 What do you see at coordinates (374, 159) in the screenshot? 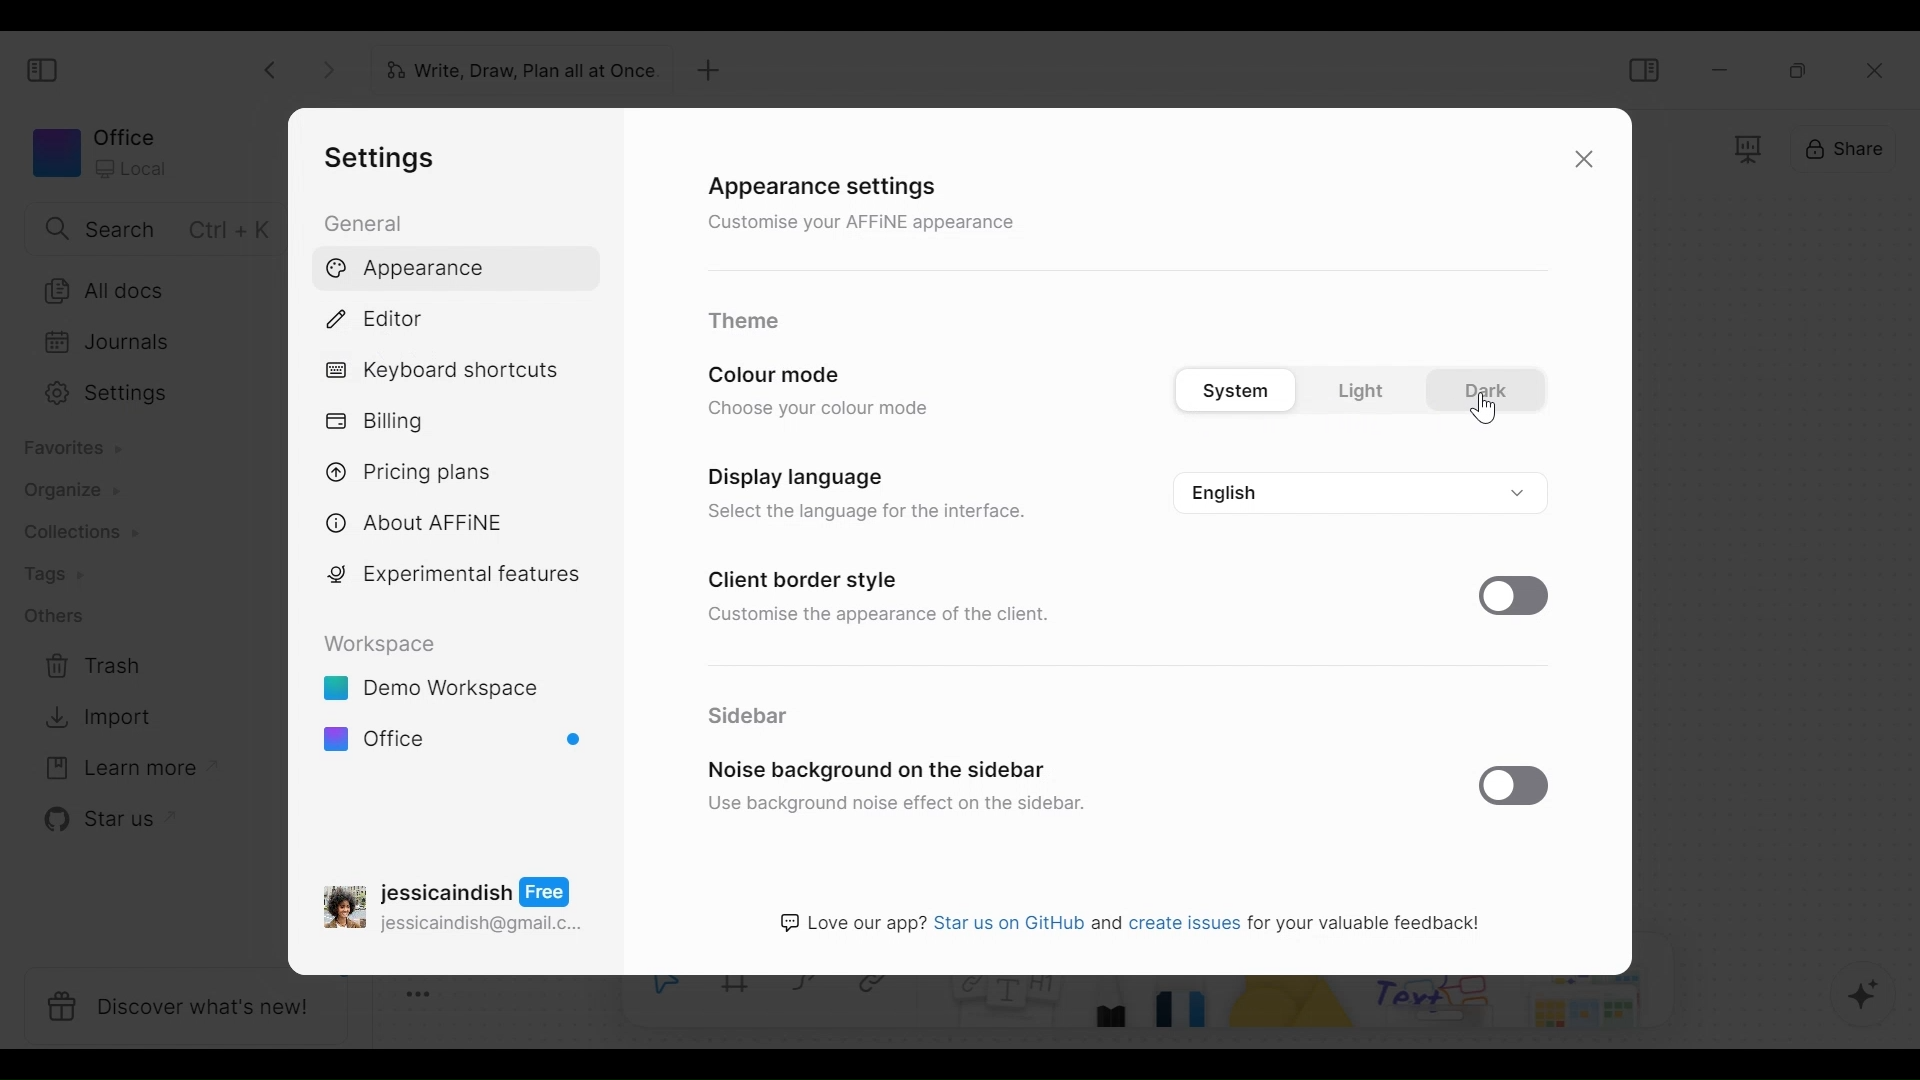
I see `Settings` at bounding box center [374, 159].